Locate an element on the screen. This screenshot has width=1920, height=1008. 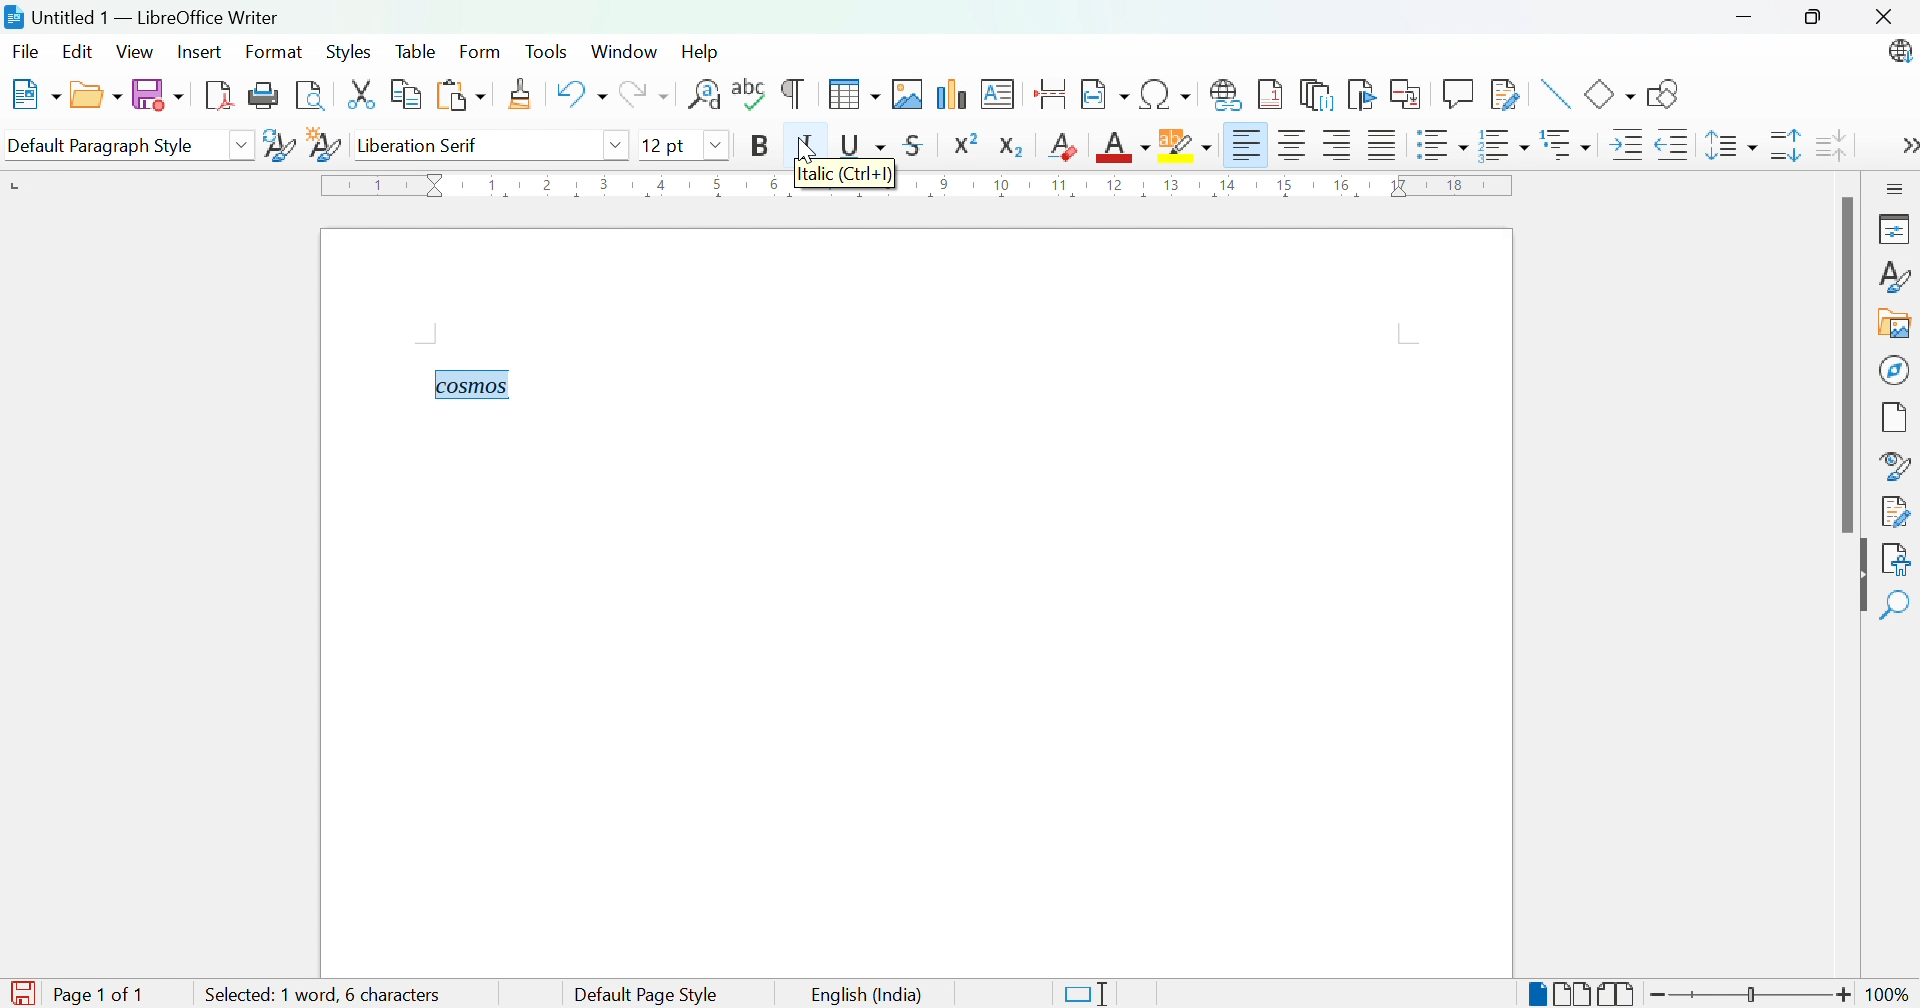
Align center is located at coordinates (1296, 149).